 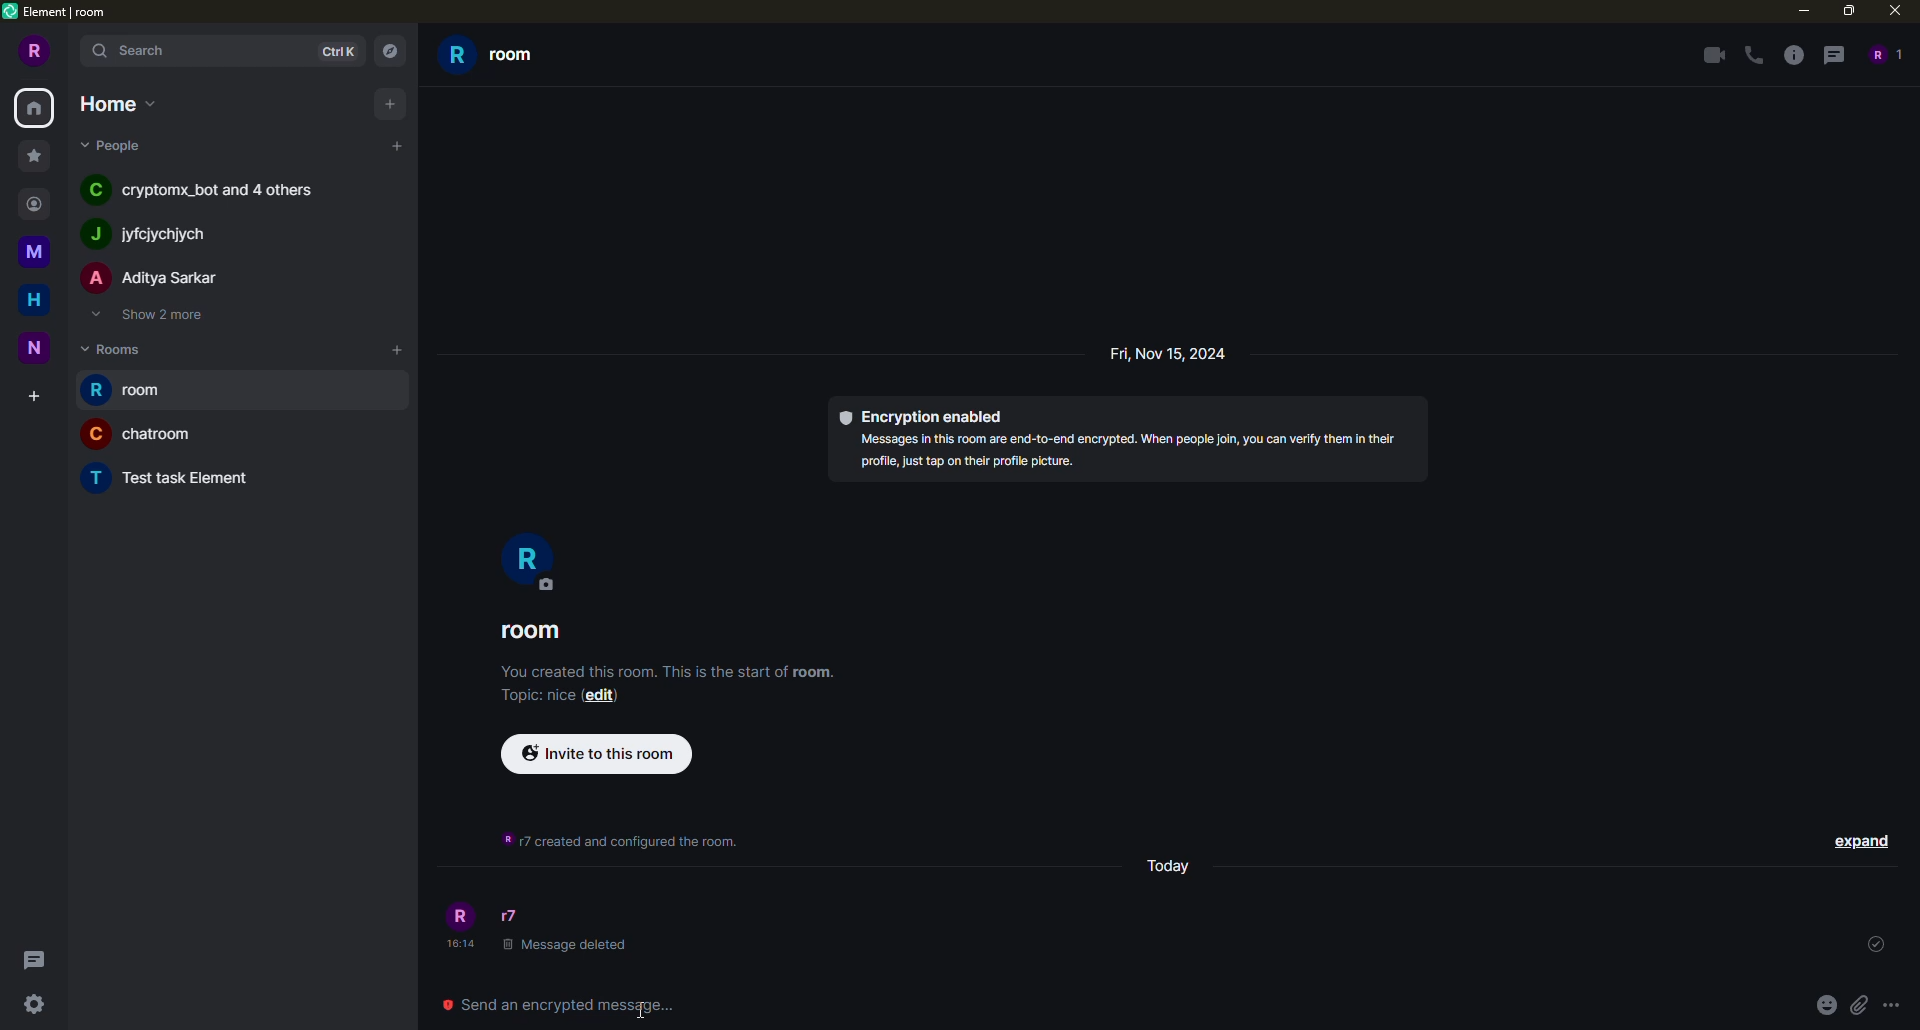 I want to click on room, so click(x=498, y=57).